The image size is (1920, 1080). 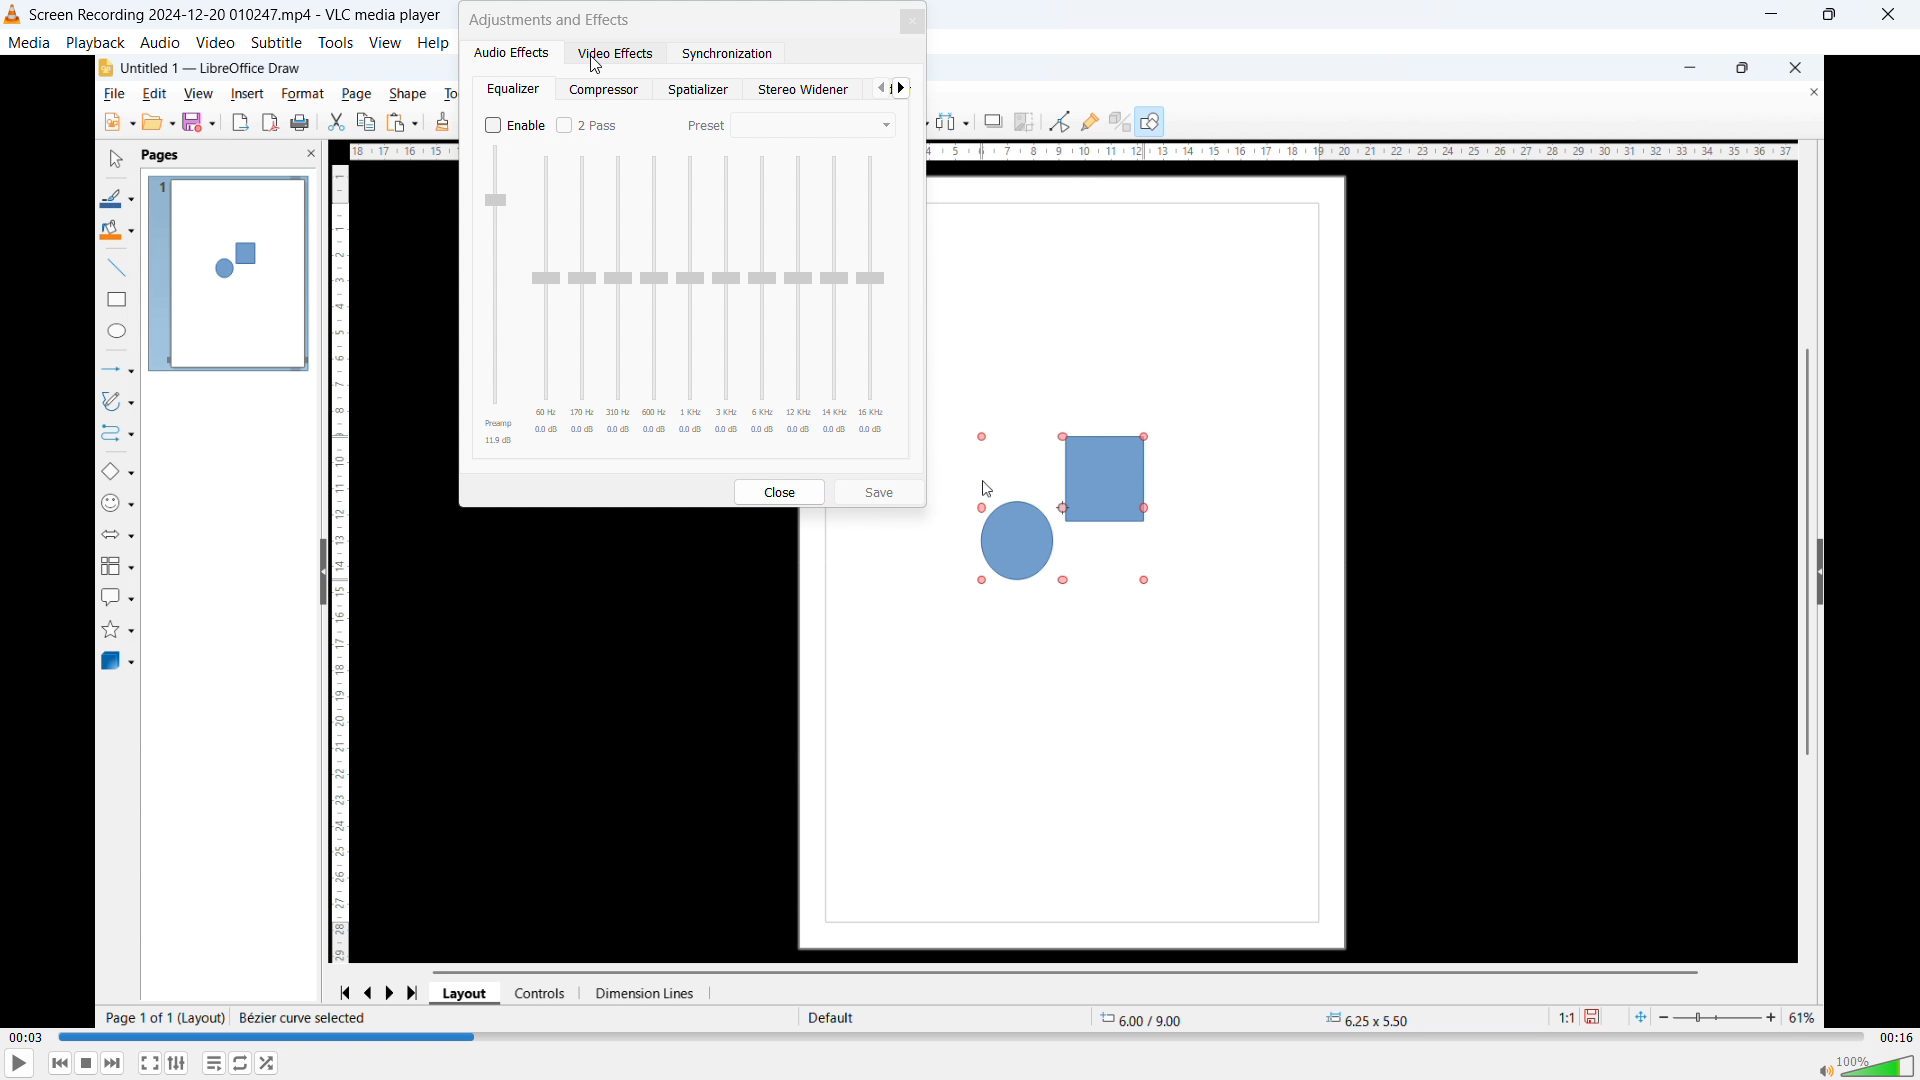 I want to click on minimize, so click(x=1770, y=16).